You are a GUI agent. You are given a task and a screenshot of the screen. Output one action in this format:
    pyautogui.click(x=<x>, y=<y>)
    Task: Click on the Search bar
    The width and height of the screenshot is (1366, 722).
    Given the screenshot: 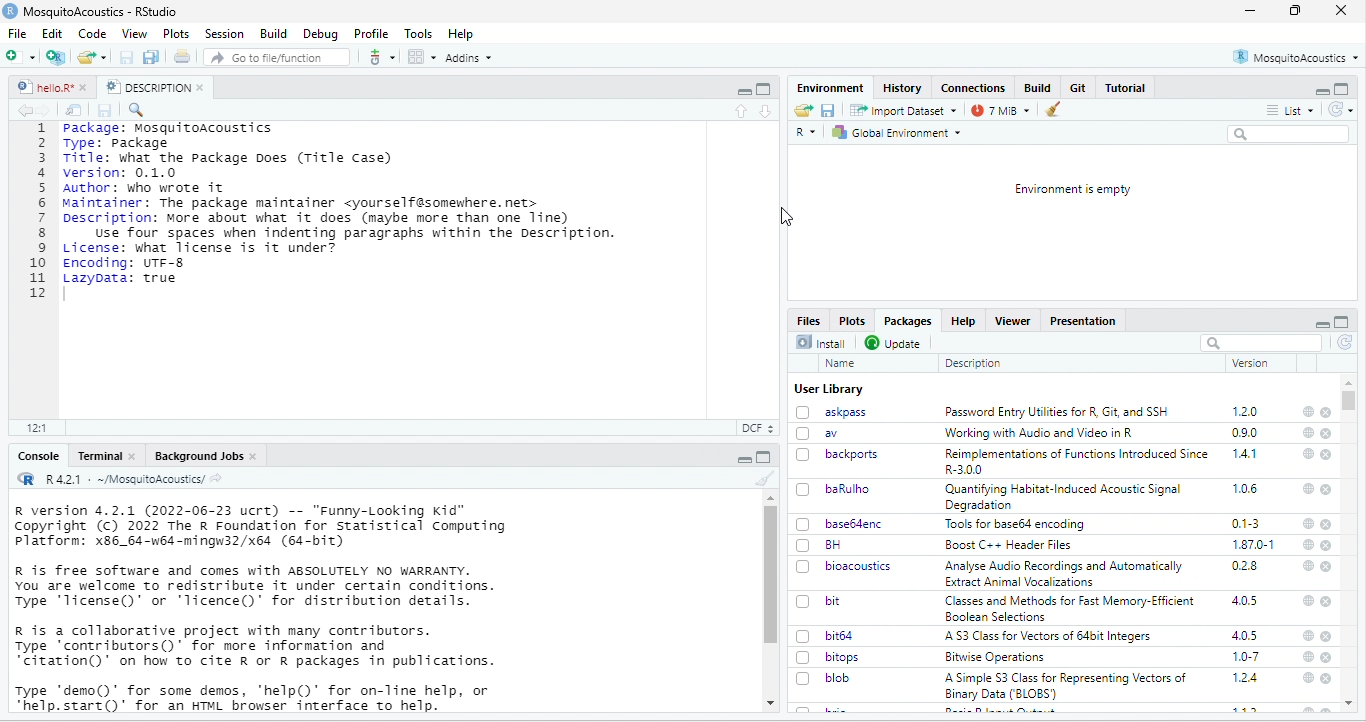 What is the action you would take?
    pyautogui.click(x=1290, y=134)
    